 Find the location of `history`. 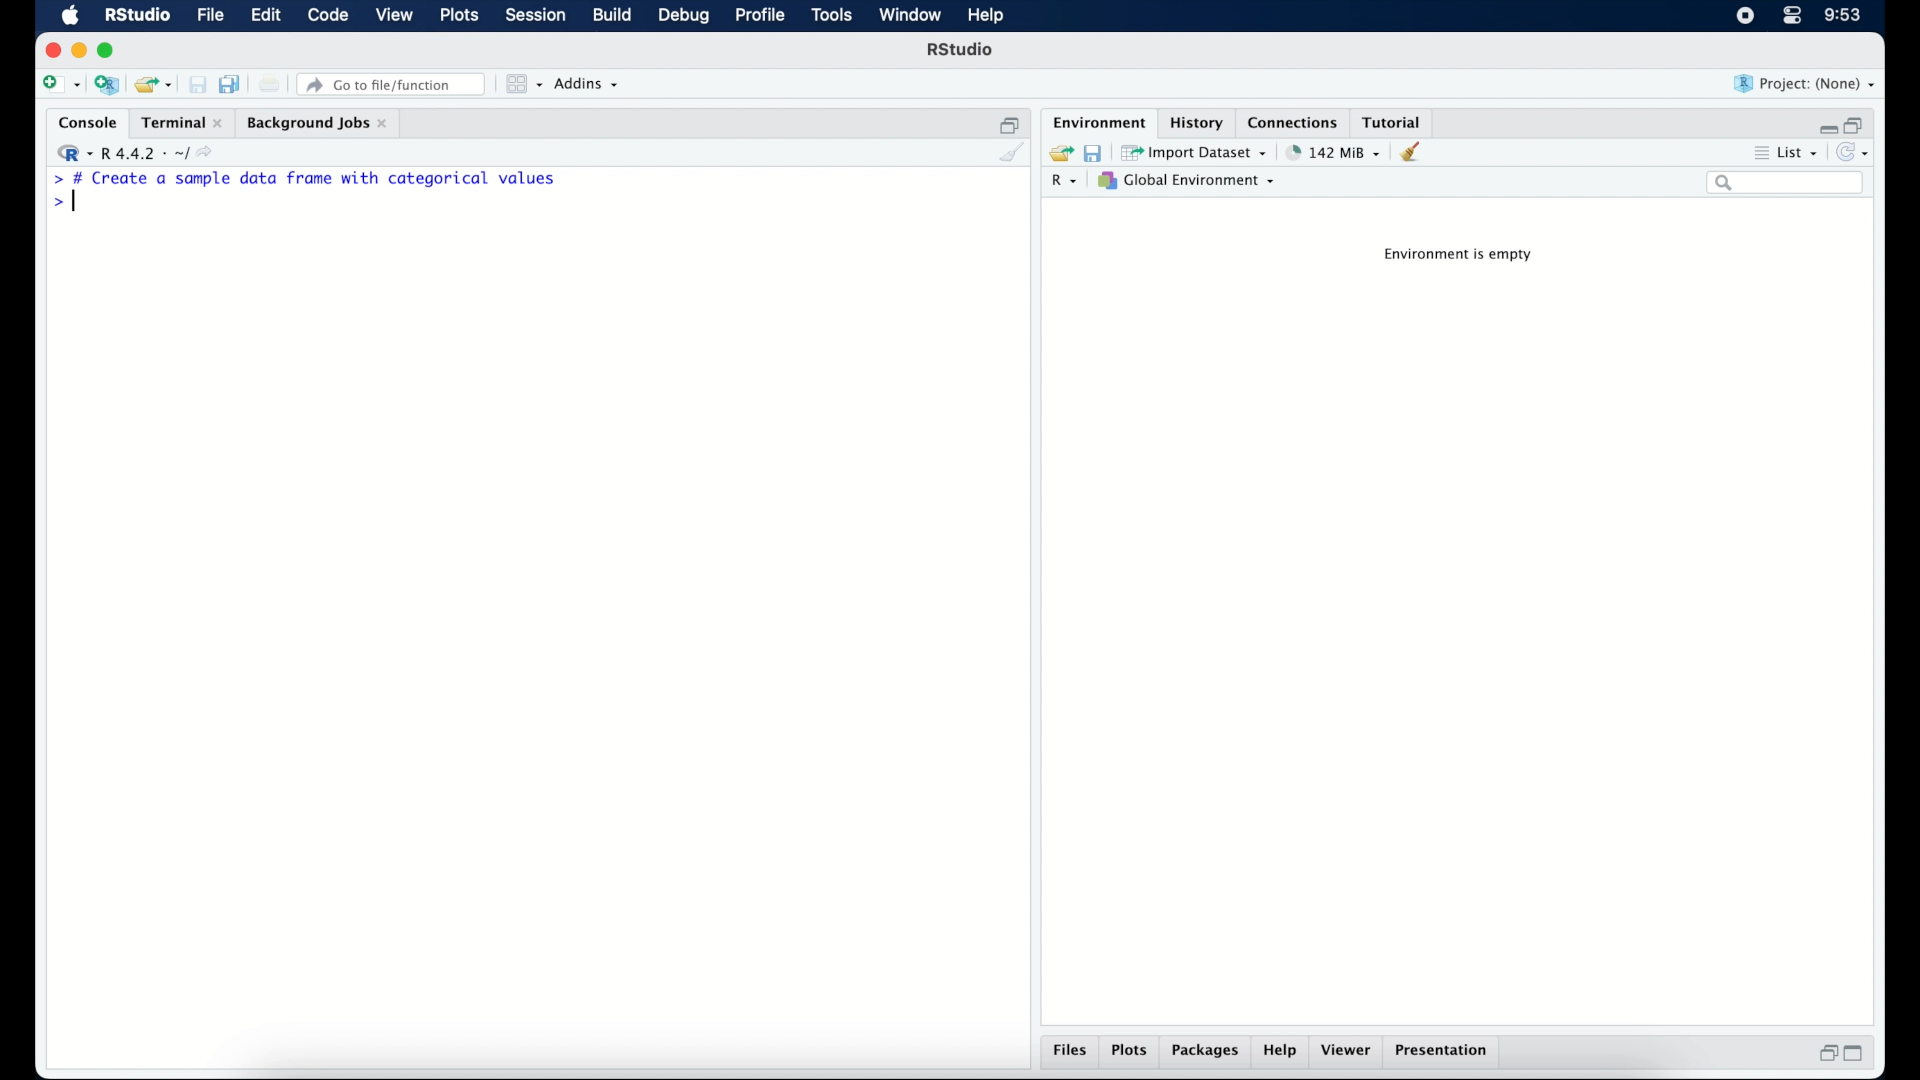

history is located at coordinates (1199, 122).